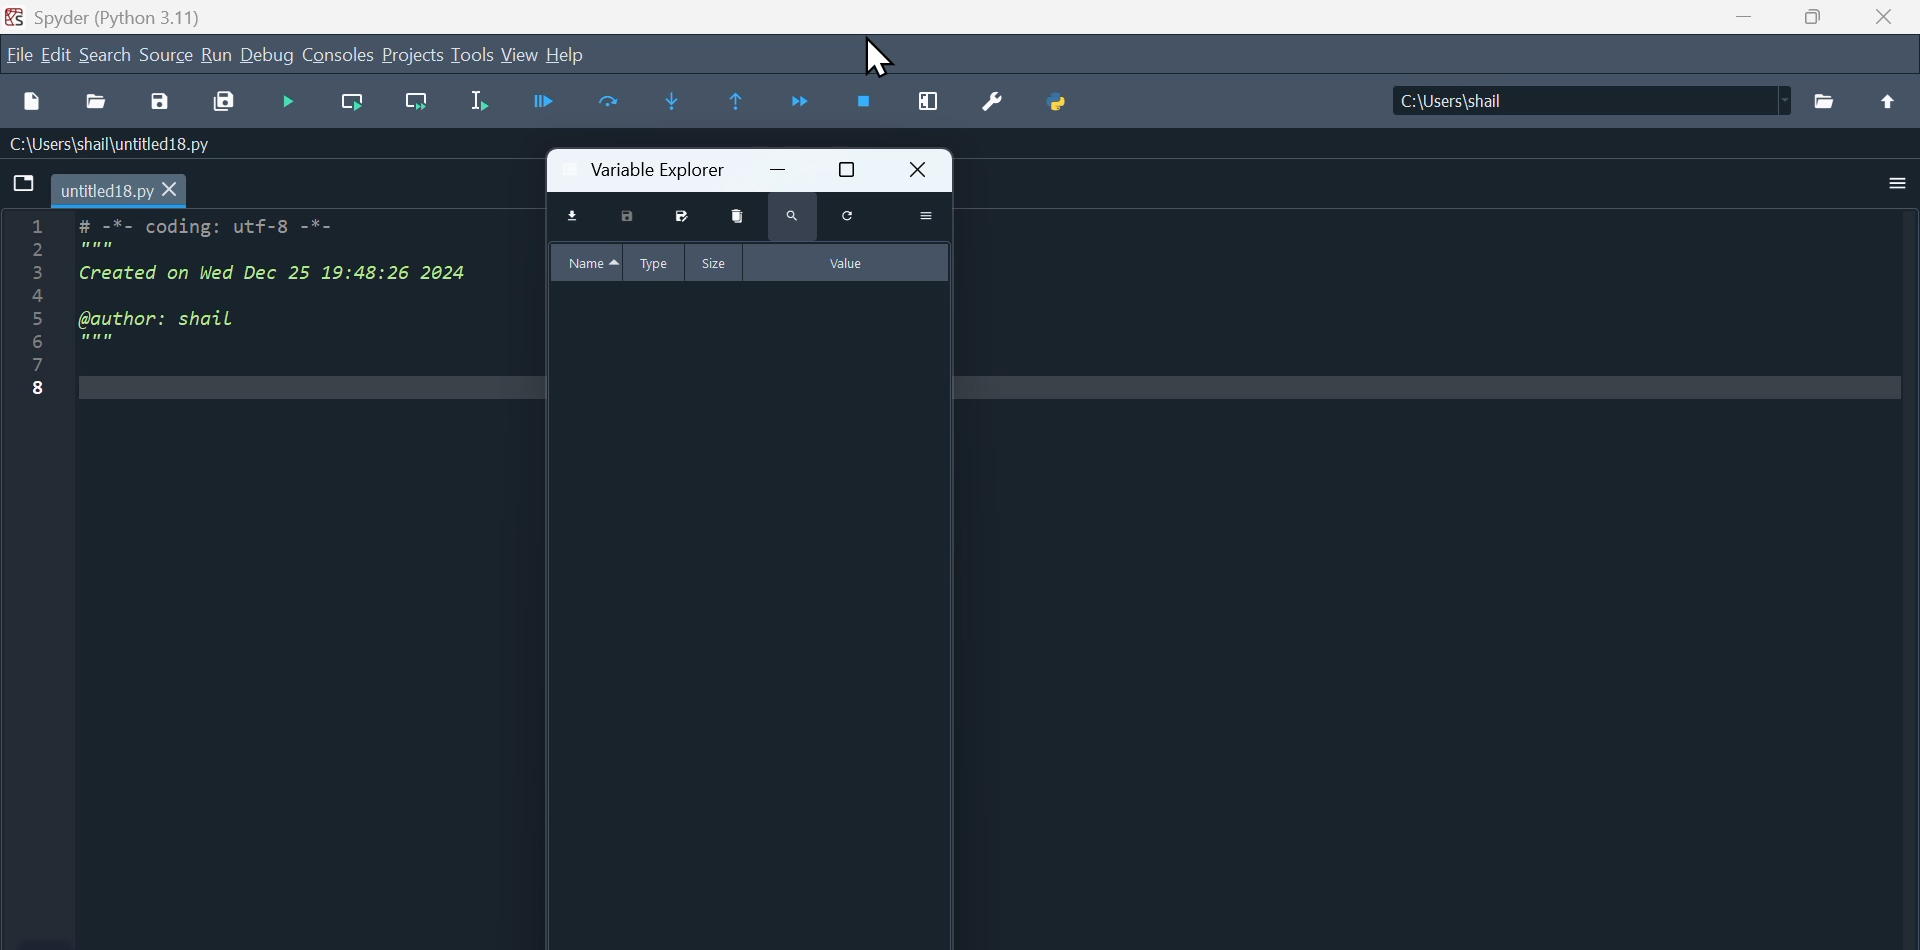 Image resolution: width=1920 pixels, height=950 pixels. What do you see at coordinates (924, 216) in the screenshot?
I see `more actions` at bounding box center [924, 216].